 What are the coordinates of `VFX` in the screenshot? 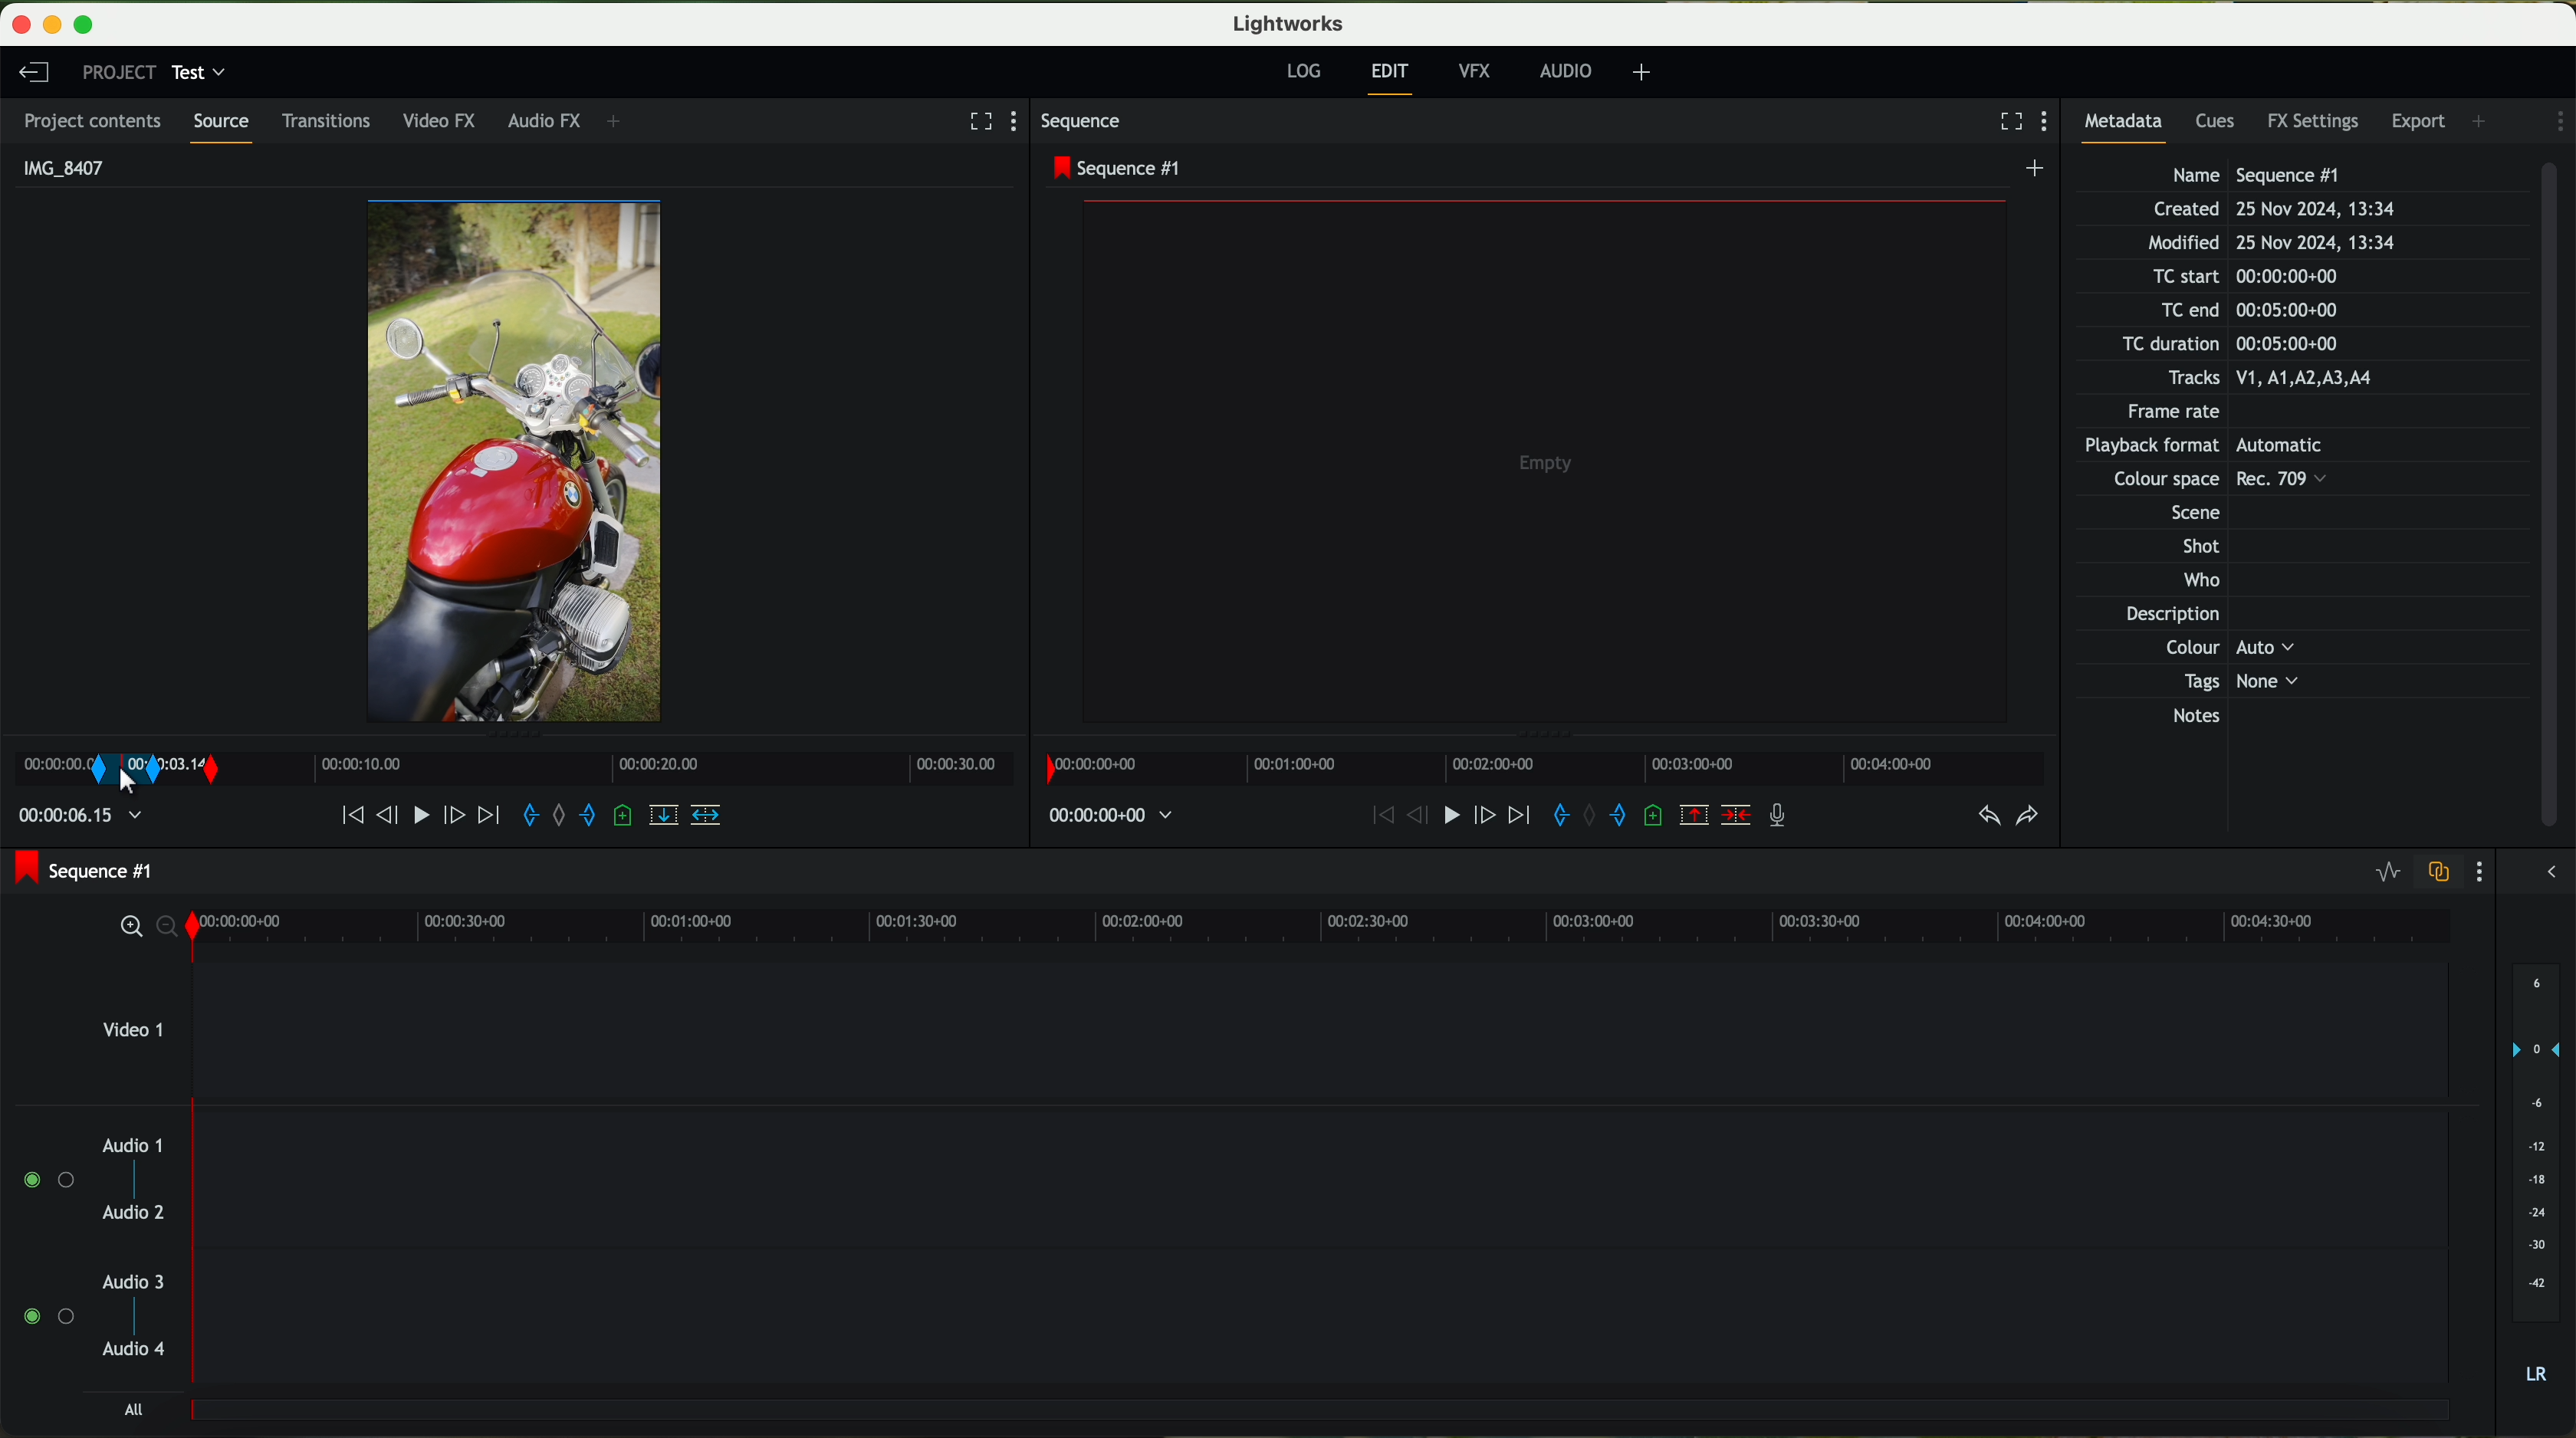 It's located at (1479, 74).